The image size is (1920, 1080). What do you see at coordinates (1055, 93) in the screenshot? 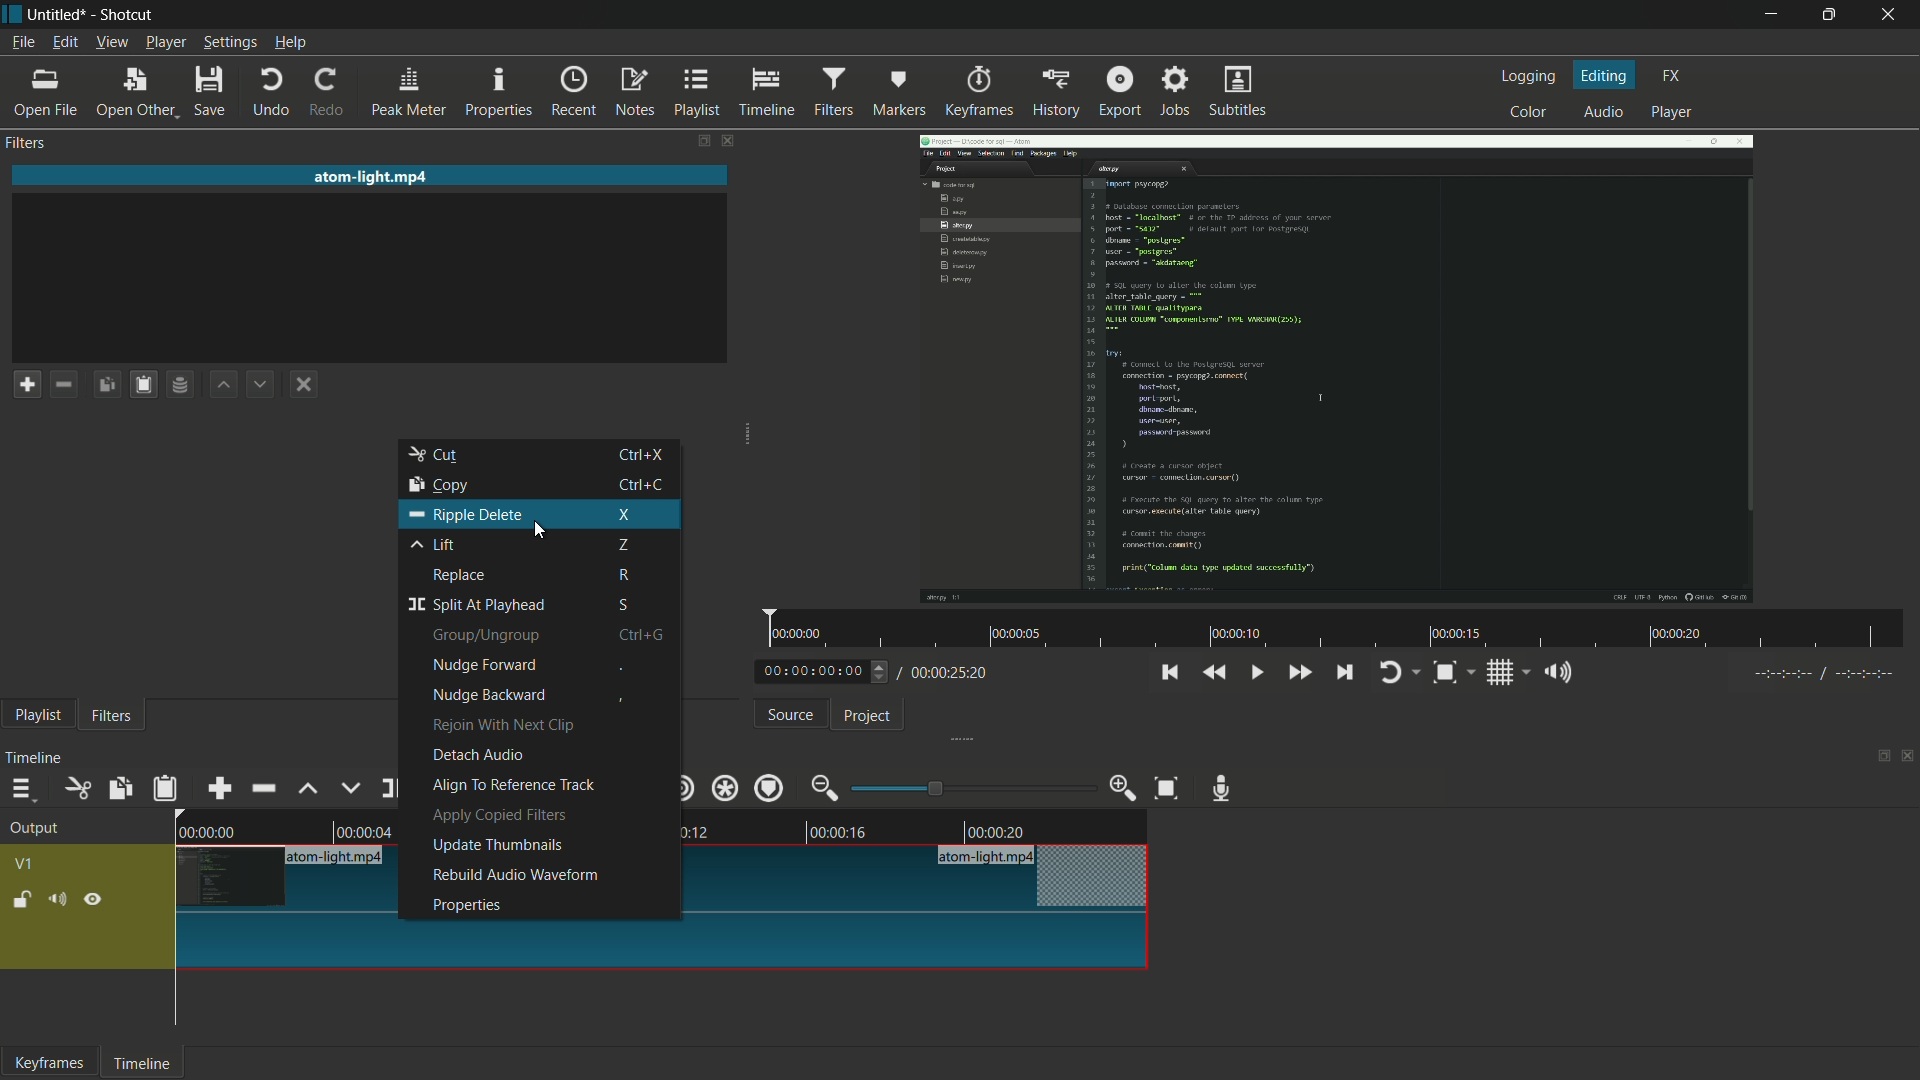
I see `history` at bounding box center [1055, 93].